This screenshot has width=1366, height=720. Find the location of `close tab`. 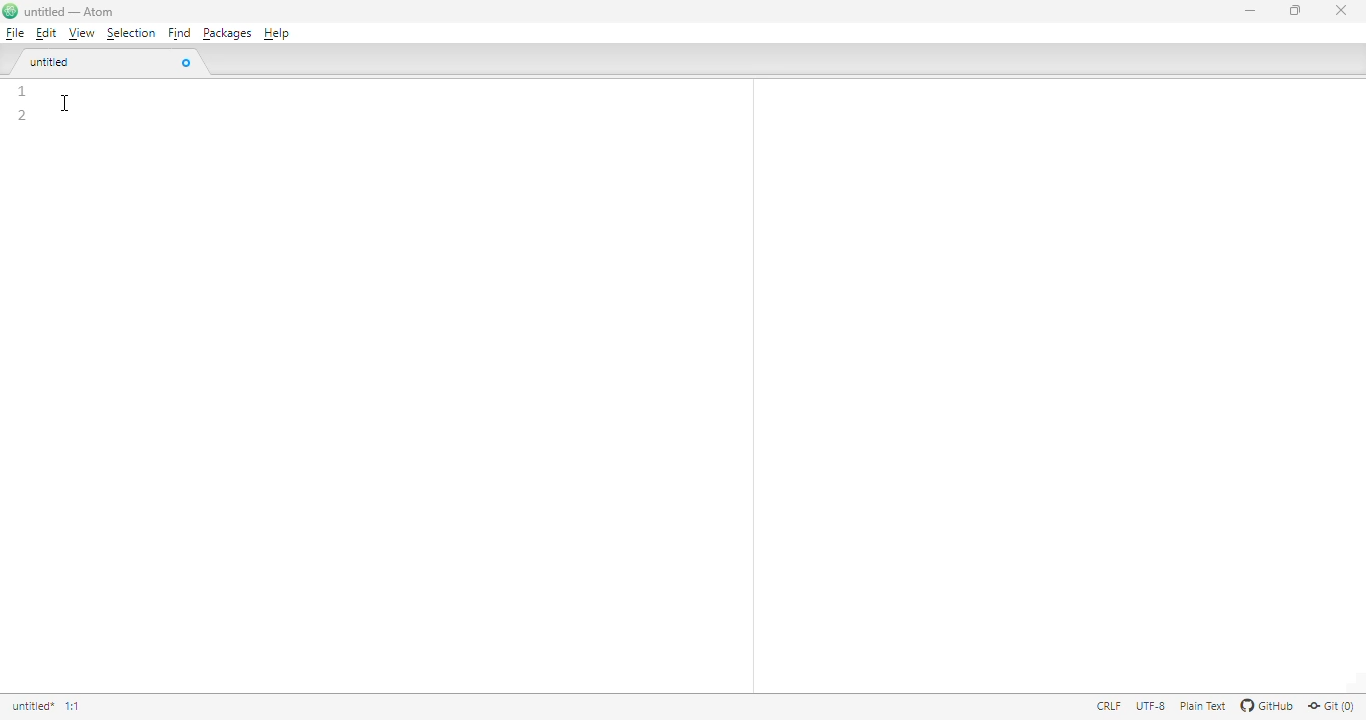

close tab is located at coordinates (185, 63).